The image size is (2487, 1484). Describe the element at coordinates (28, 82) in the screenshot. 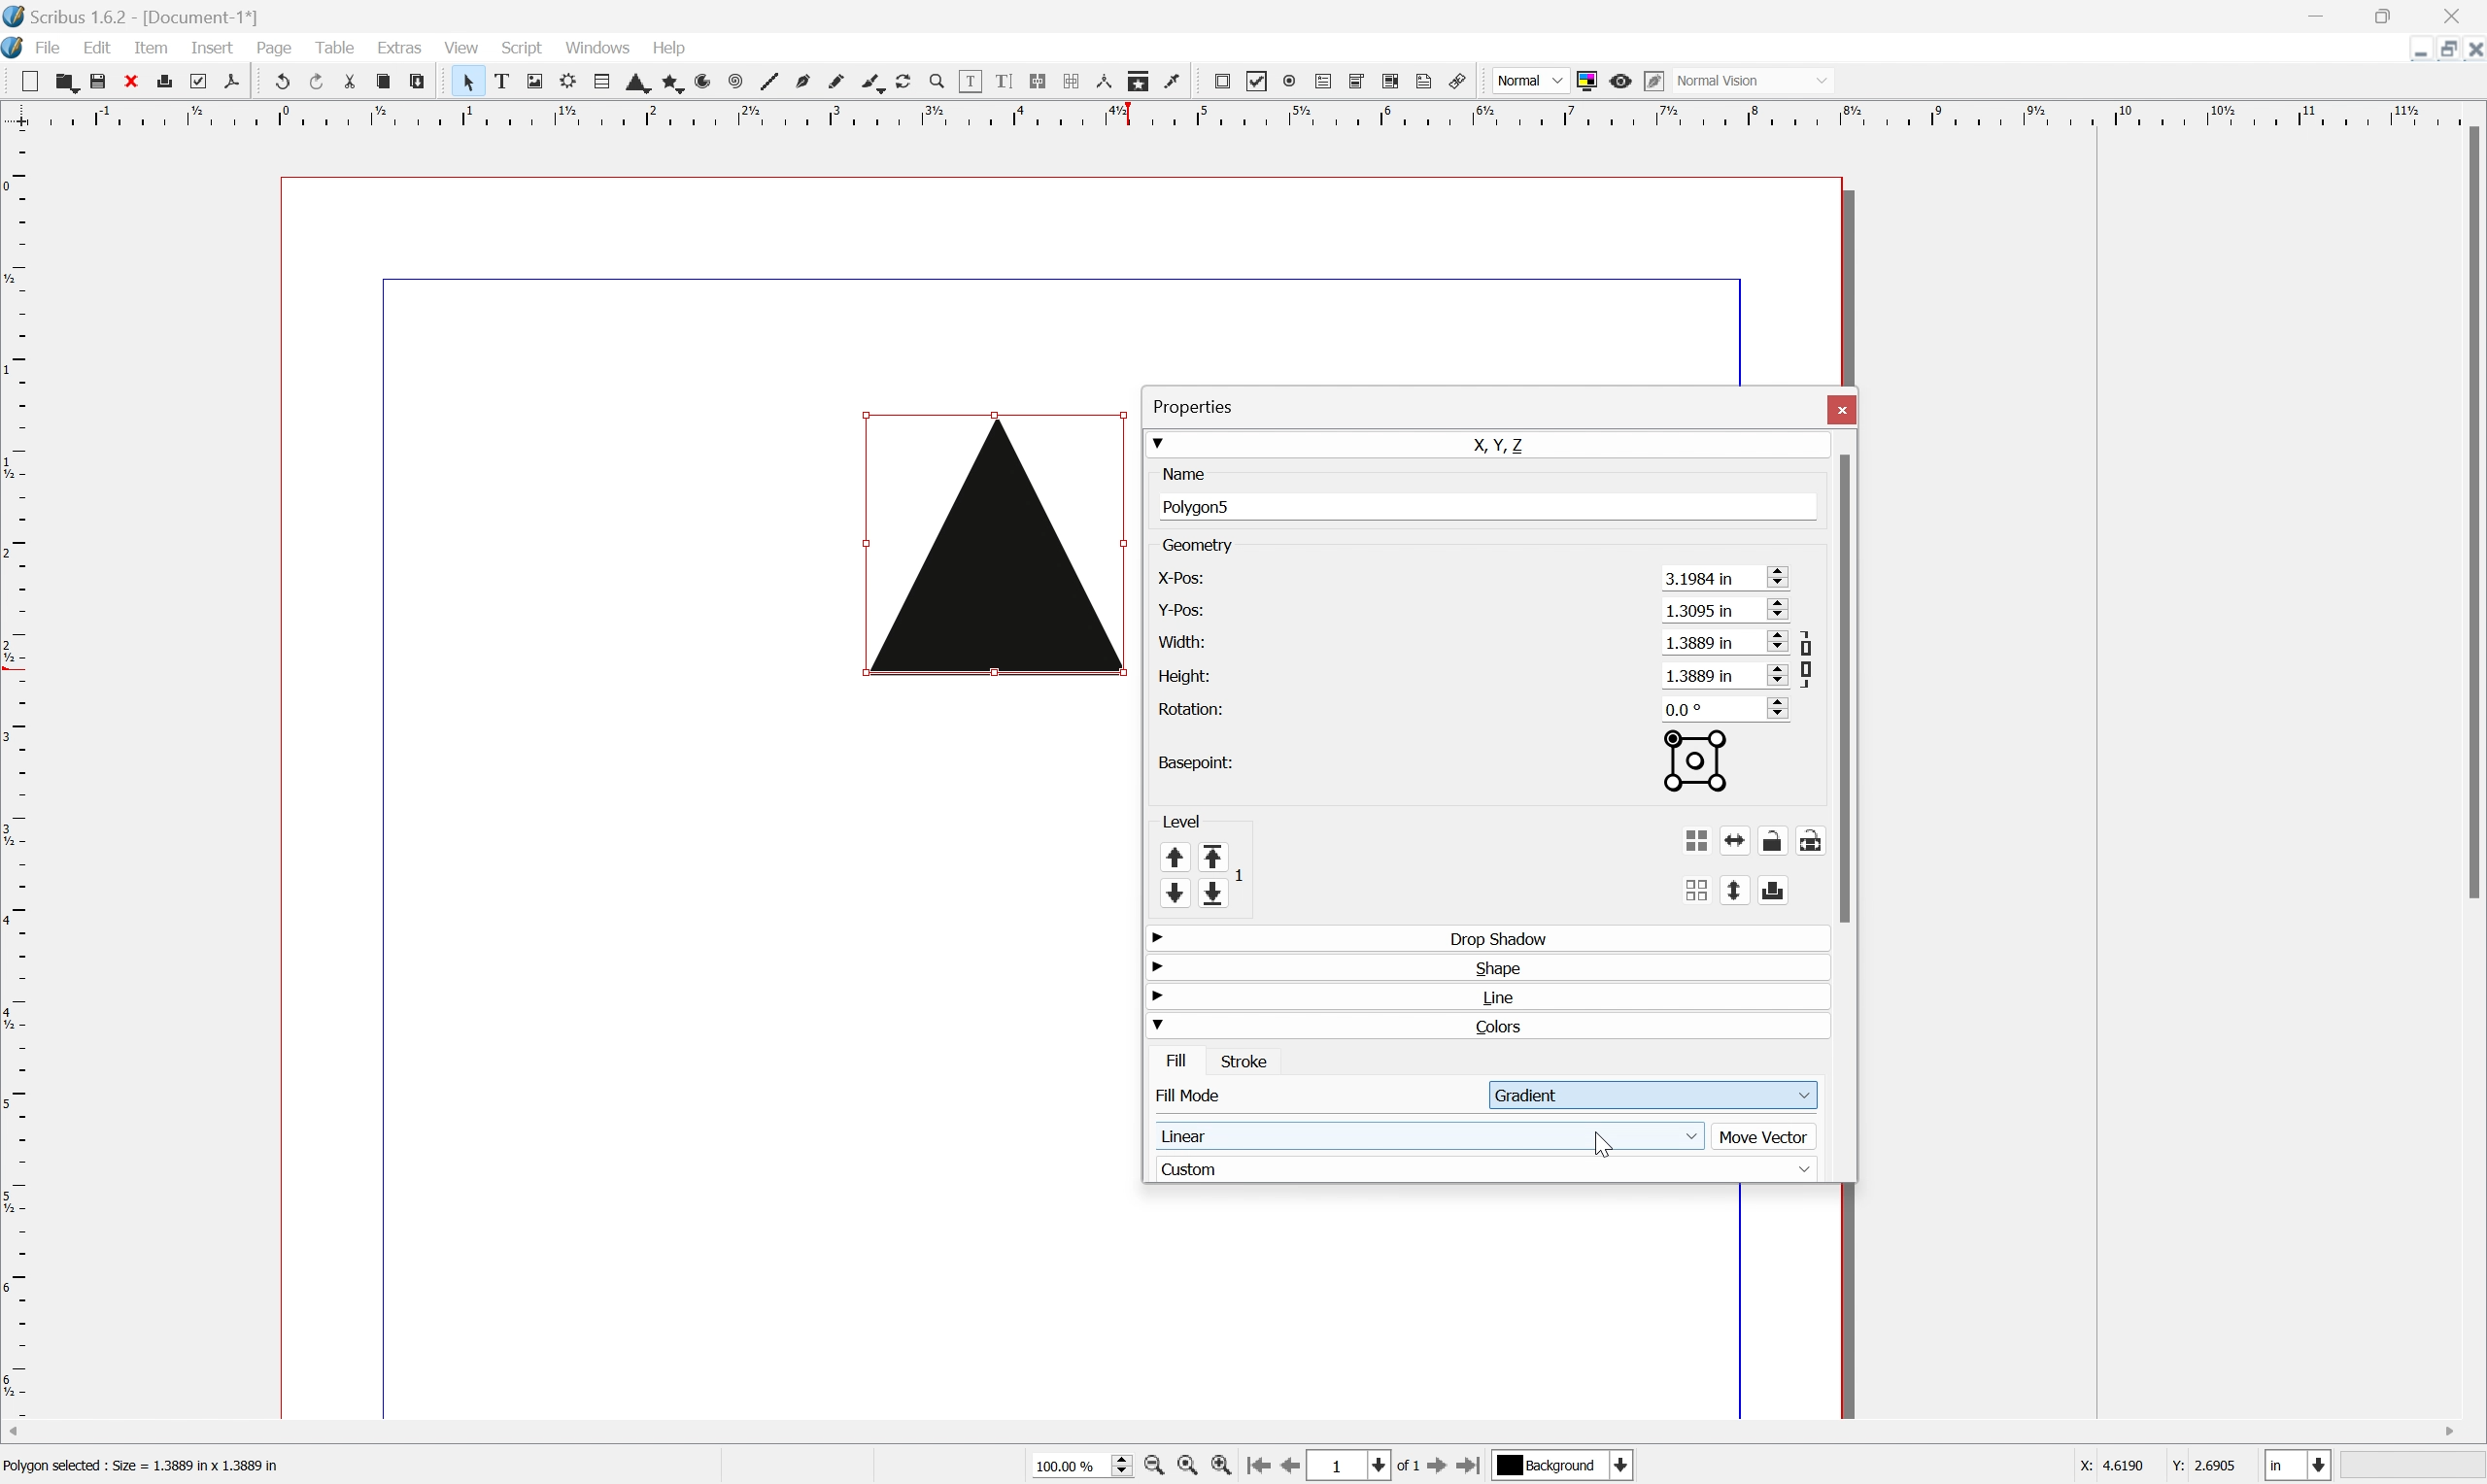

I see `New` at that location.